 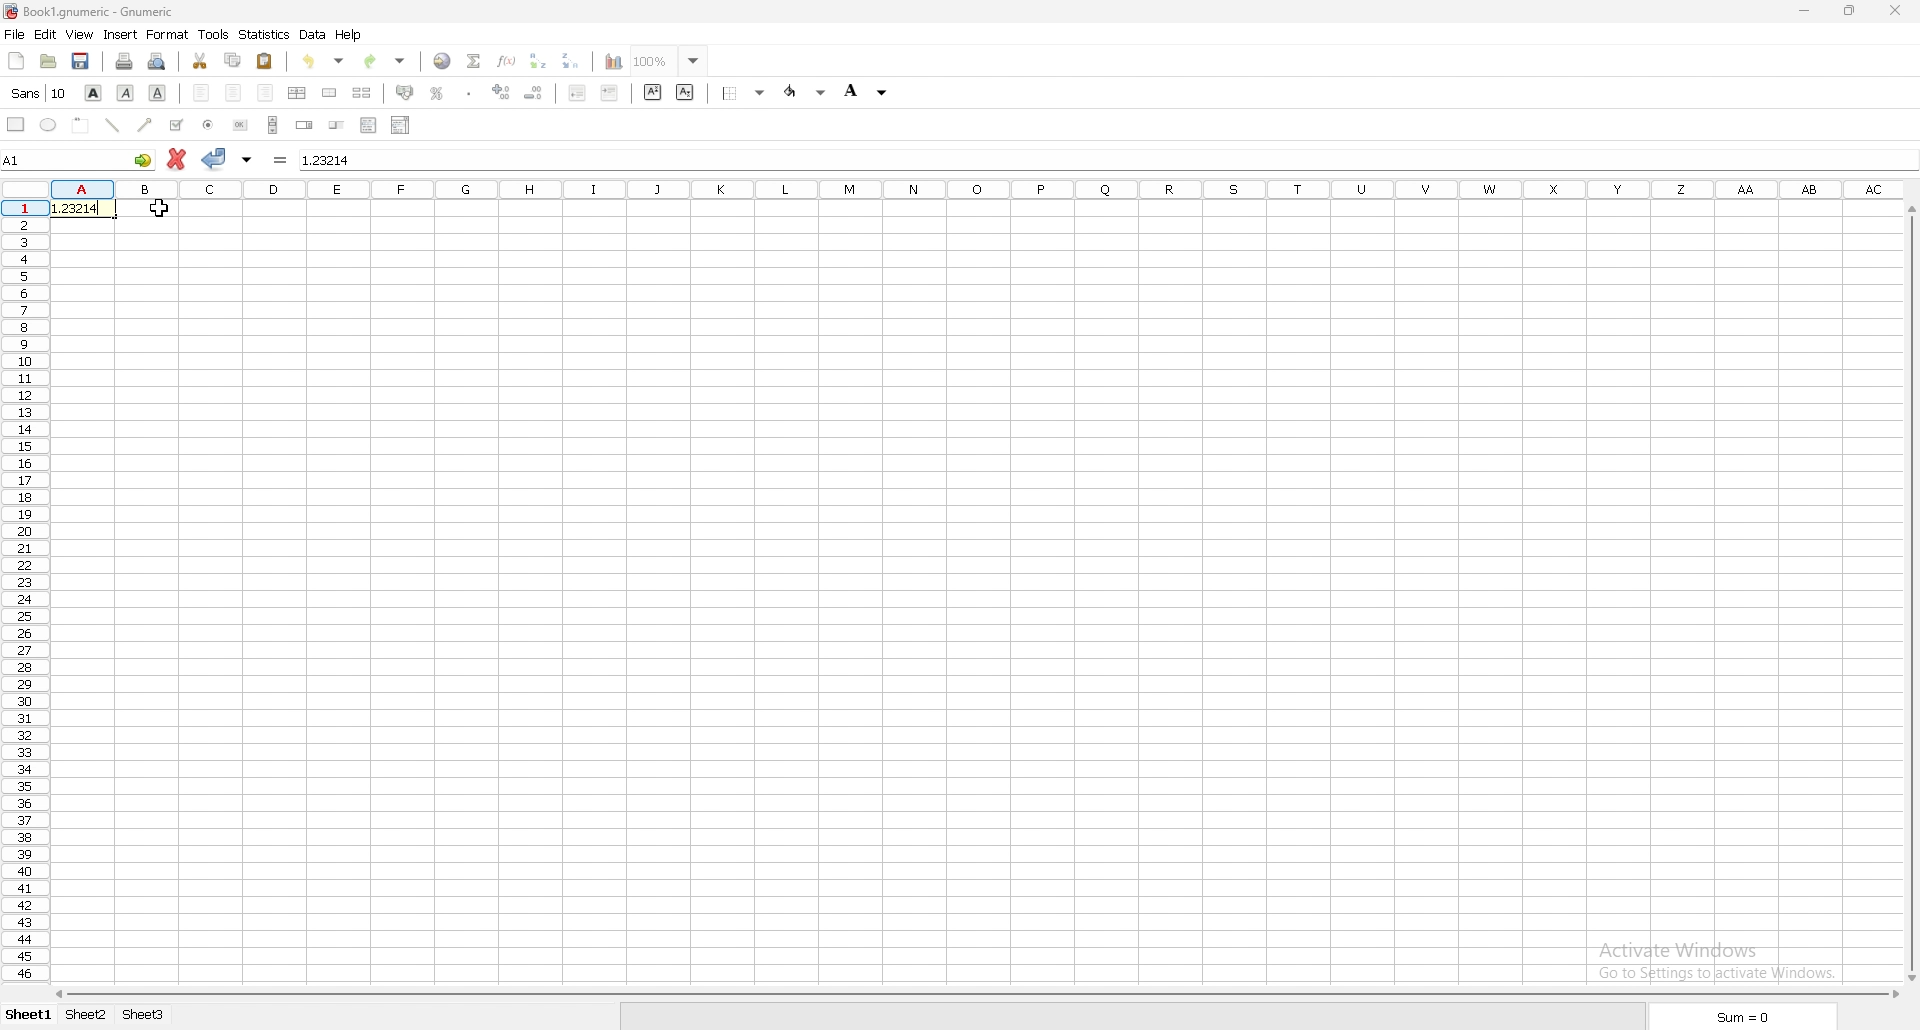 I want to click on sort descending, so click(x=571, y=60).